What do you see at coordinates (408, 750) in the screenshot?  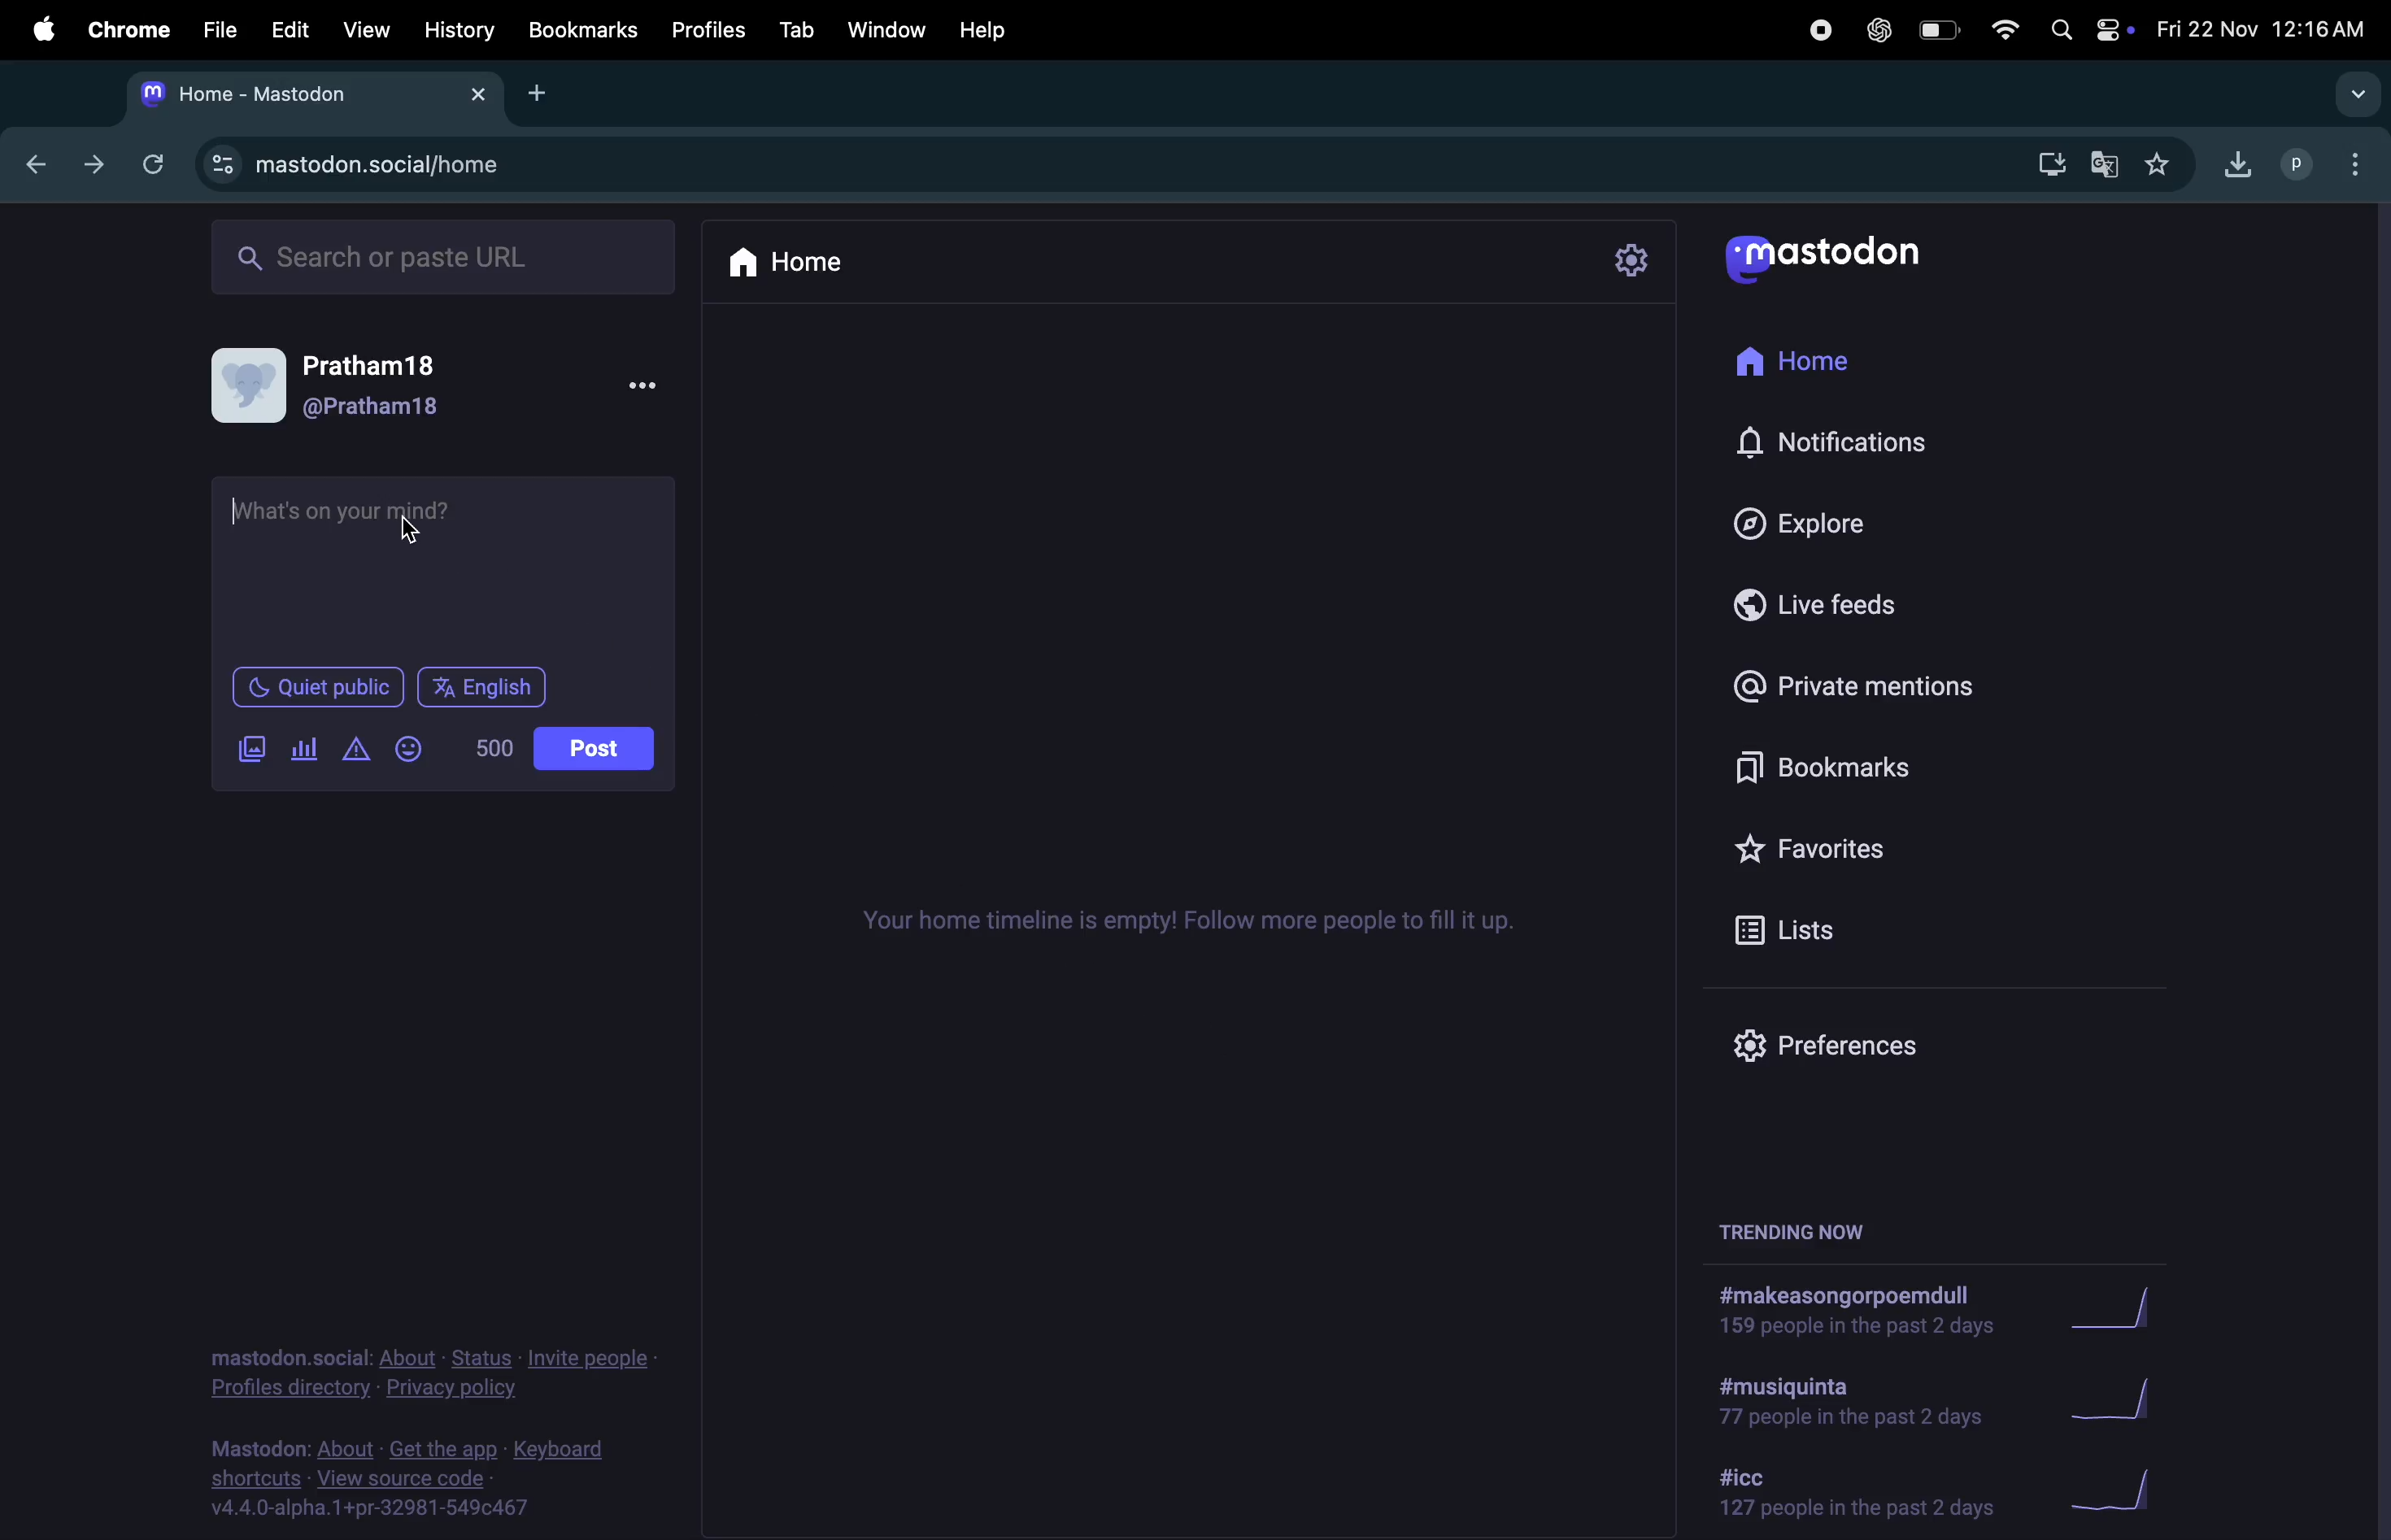 I see `add emoji` at bounding box center [408, 750].